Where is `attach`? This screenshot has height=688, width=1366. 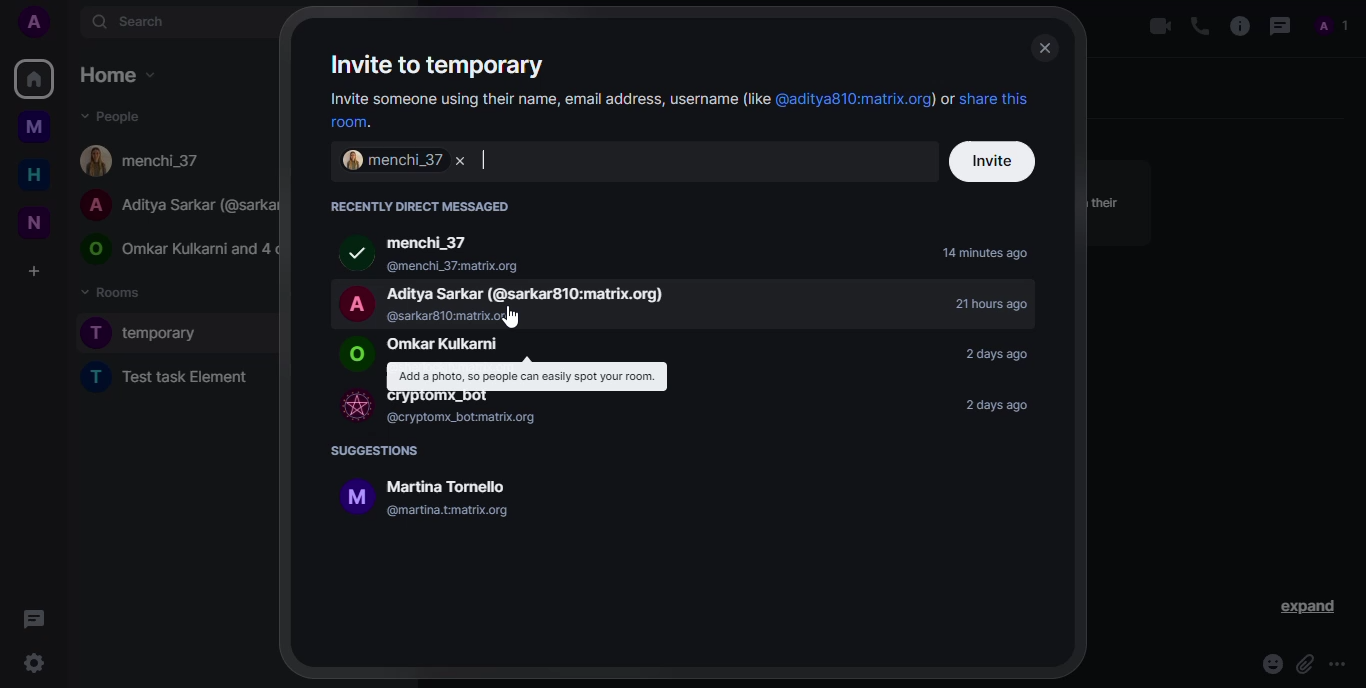
attach is located at coordinates (1301, 664).